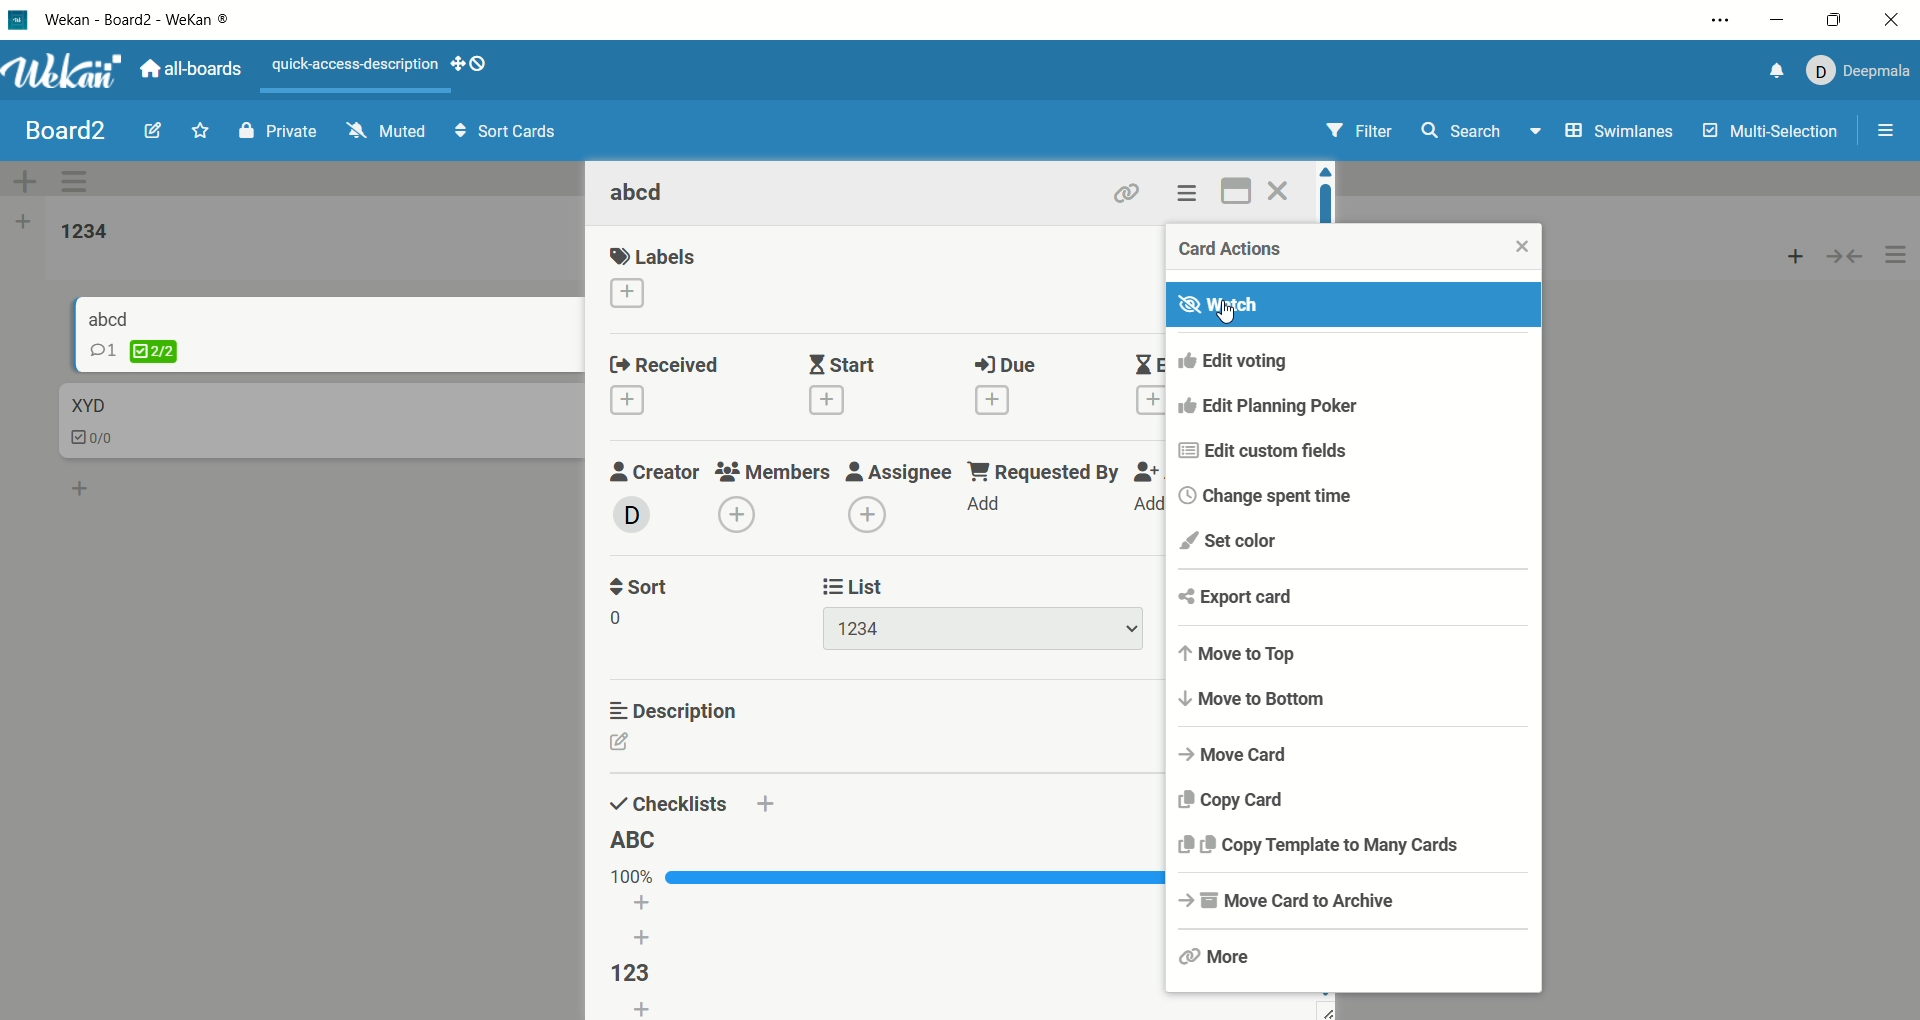 The width and height of the screenshot is (1920, 1020). Describe the element at coordinates (470, 65) in the screenshot. I see `SHOW-DESKTOP-DRAG-HANDLES` at that location.